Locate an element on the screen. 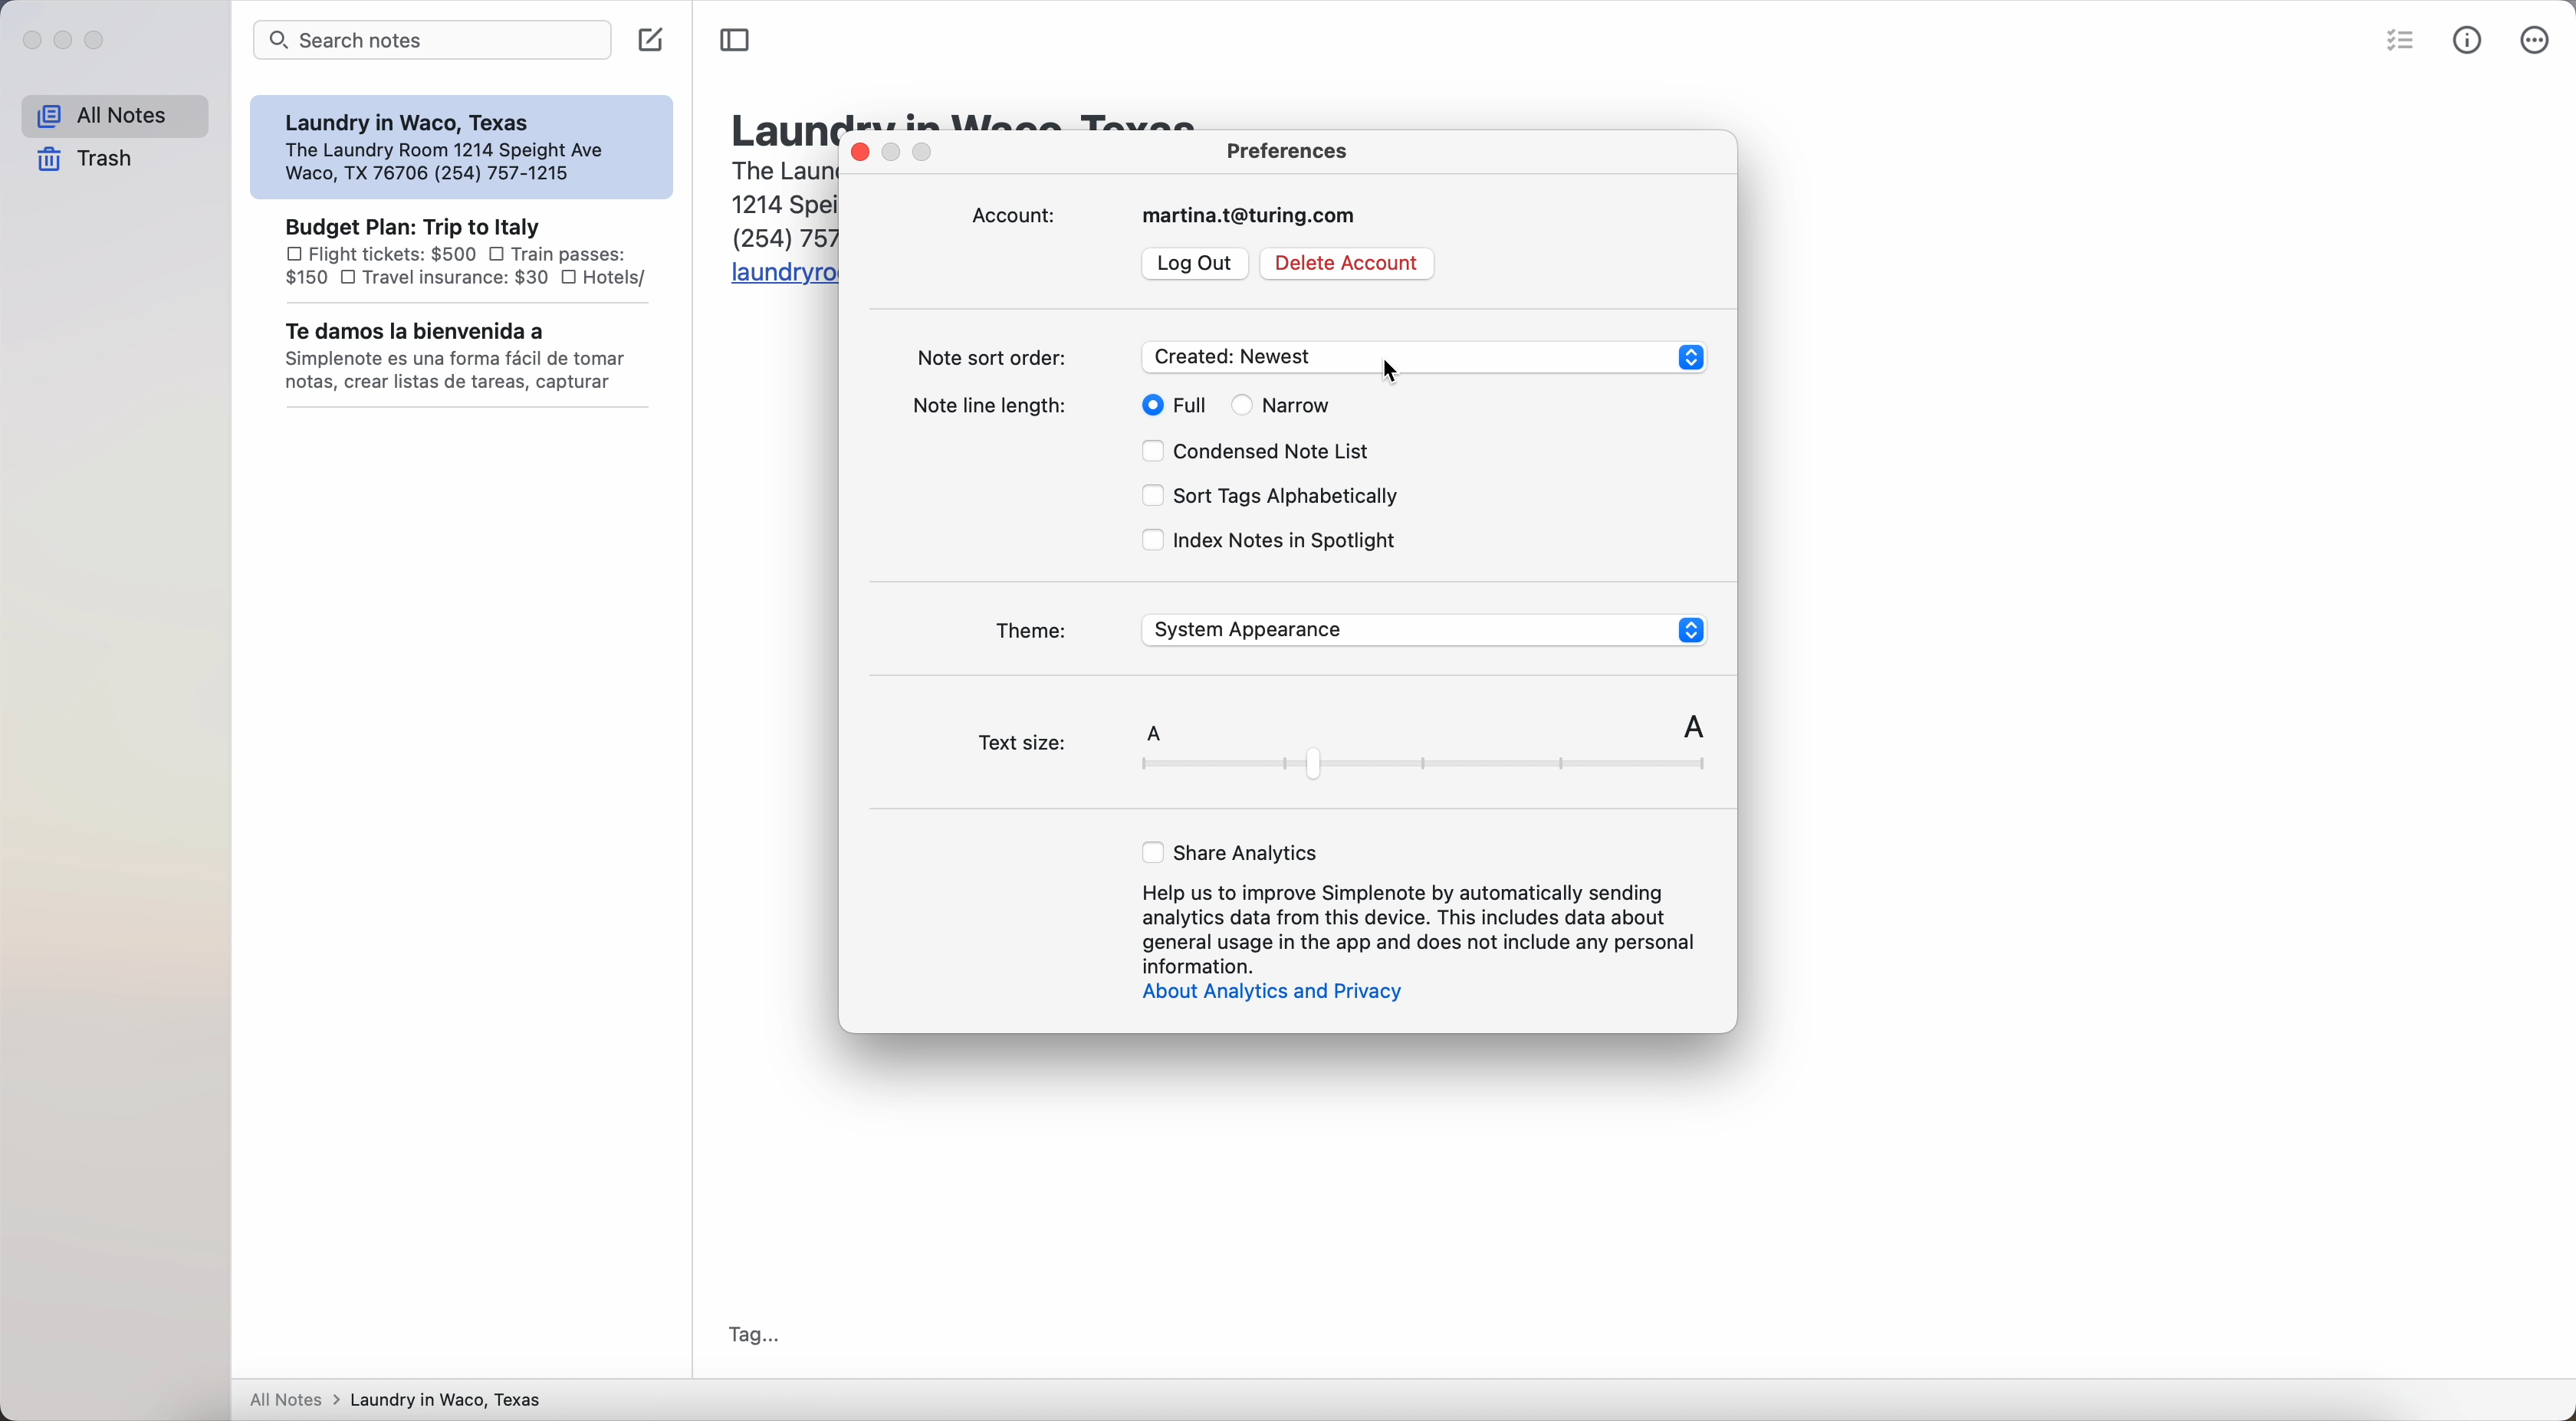  create note is located at coordinates (652, 39).